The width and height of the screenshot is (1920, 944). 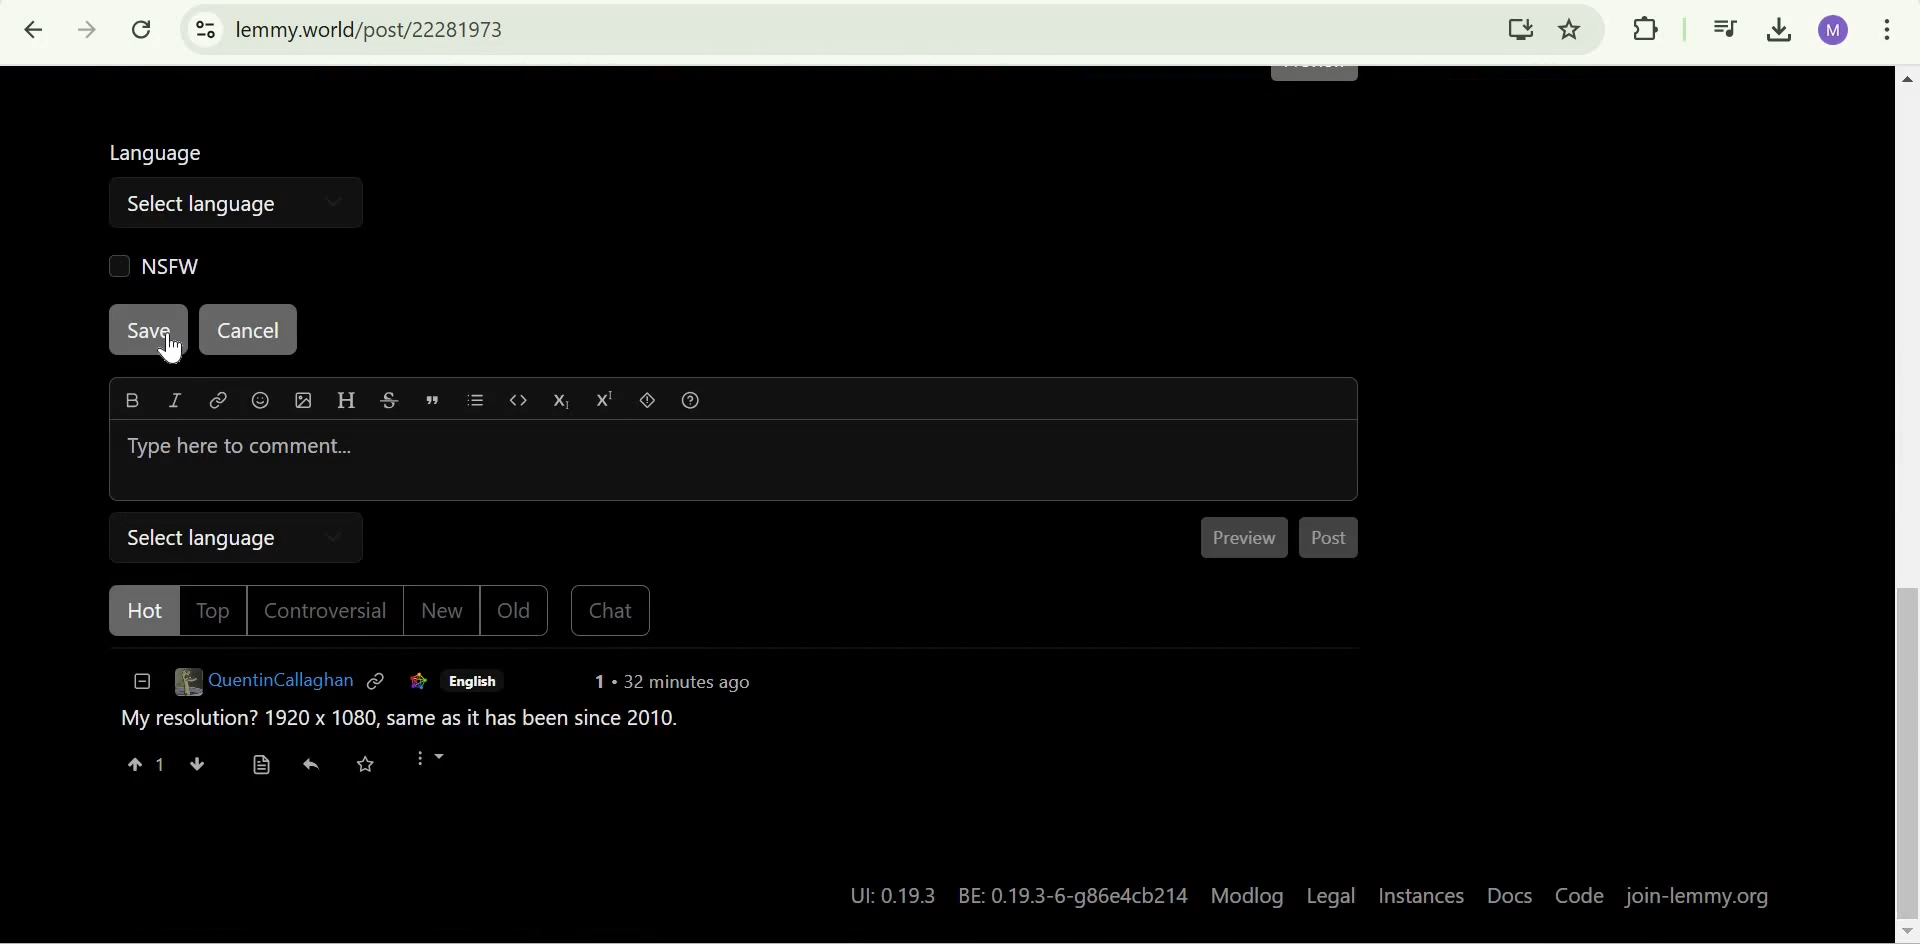 What do you see at coordinates (609, 614) in the screenshot?
I see `Chat` at bounding box center [609, 614].